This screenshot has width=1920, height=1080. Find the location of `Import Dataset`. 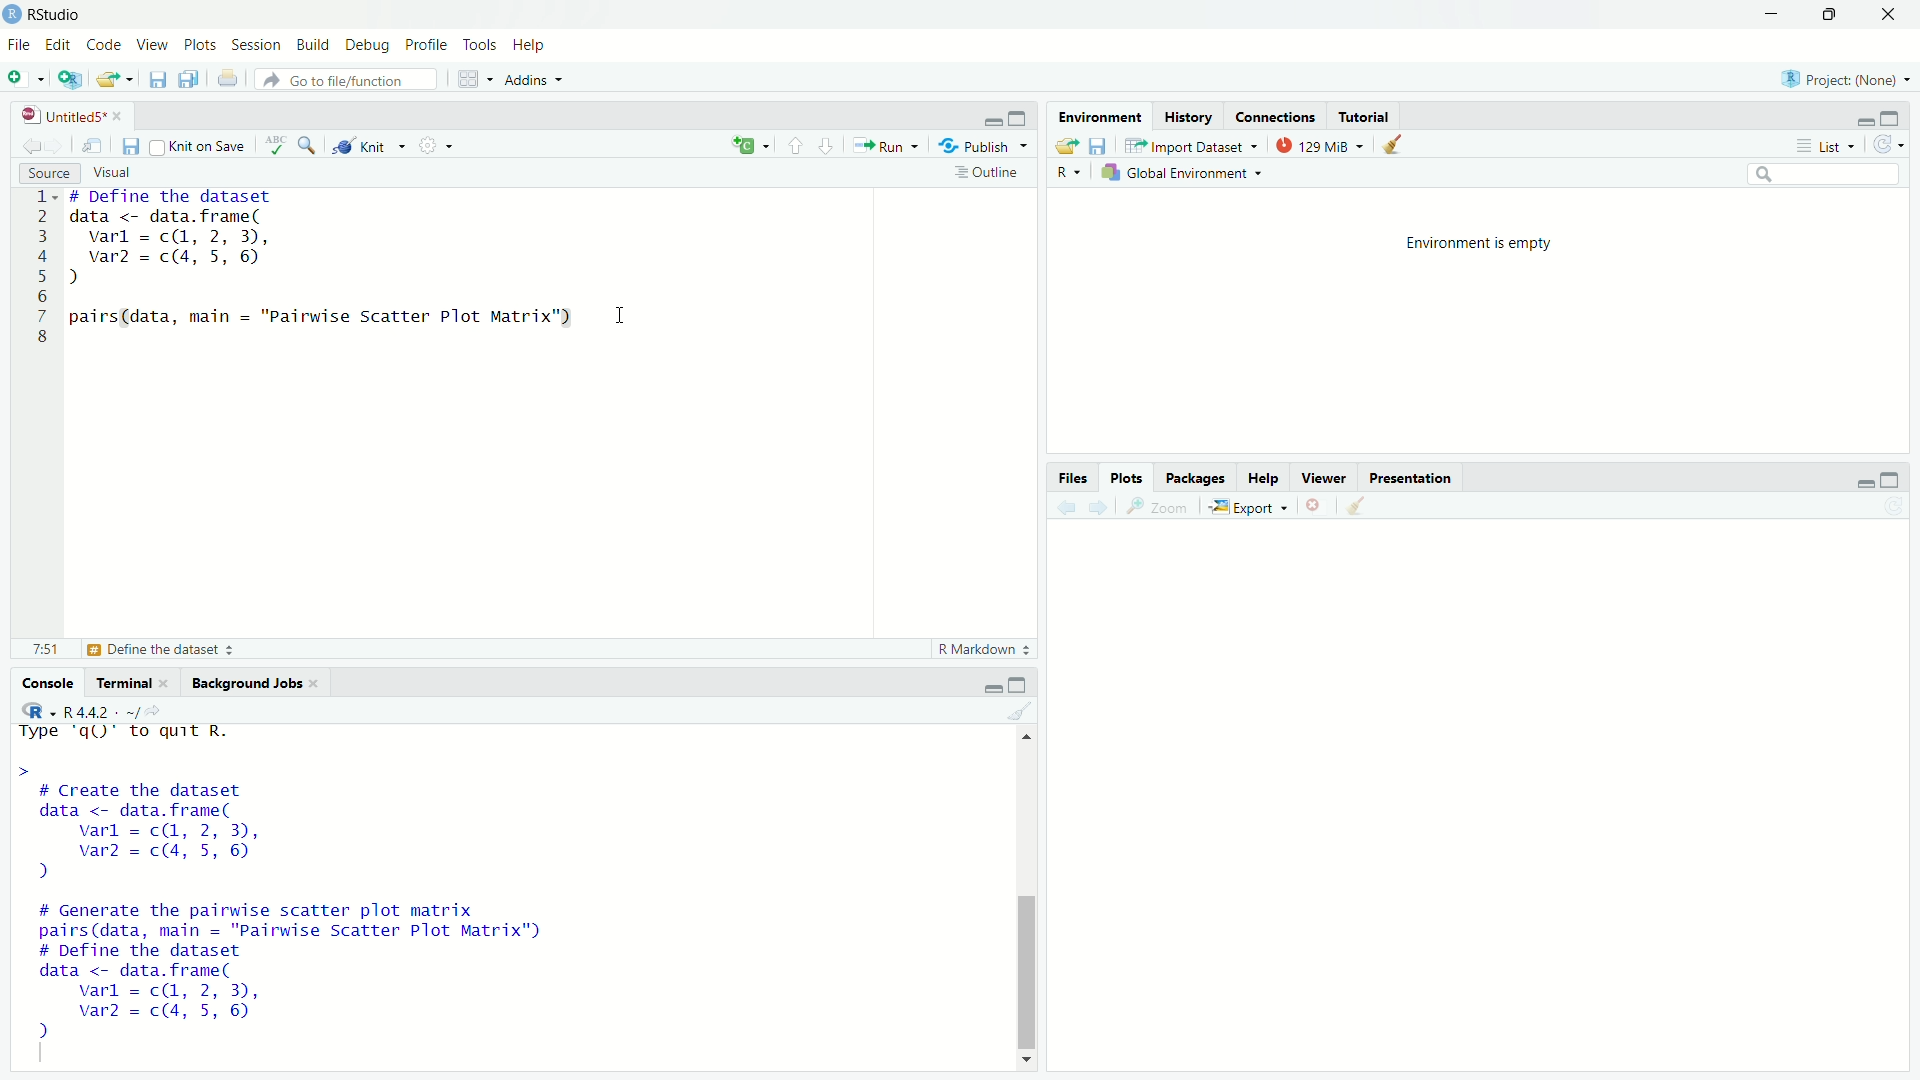

Import Dataset is located at coordinates (1190, 144).